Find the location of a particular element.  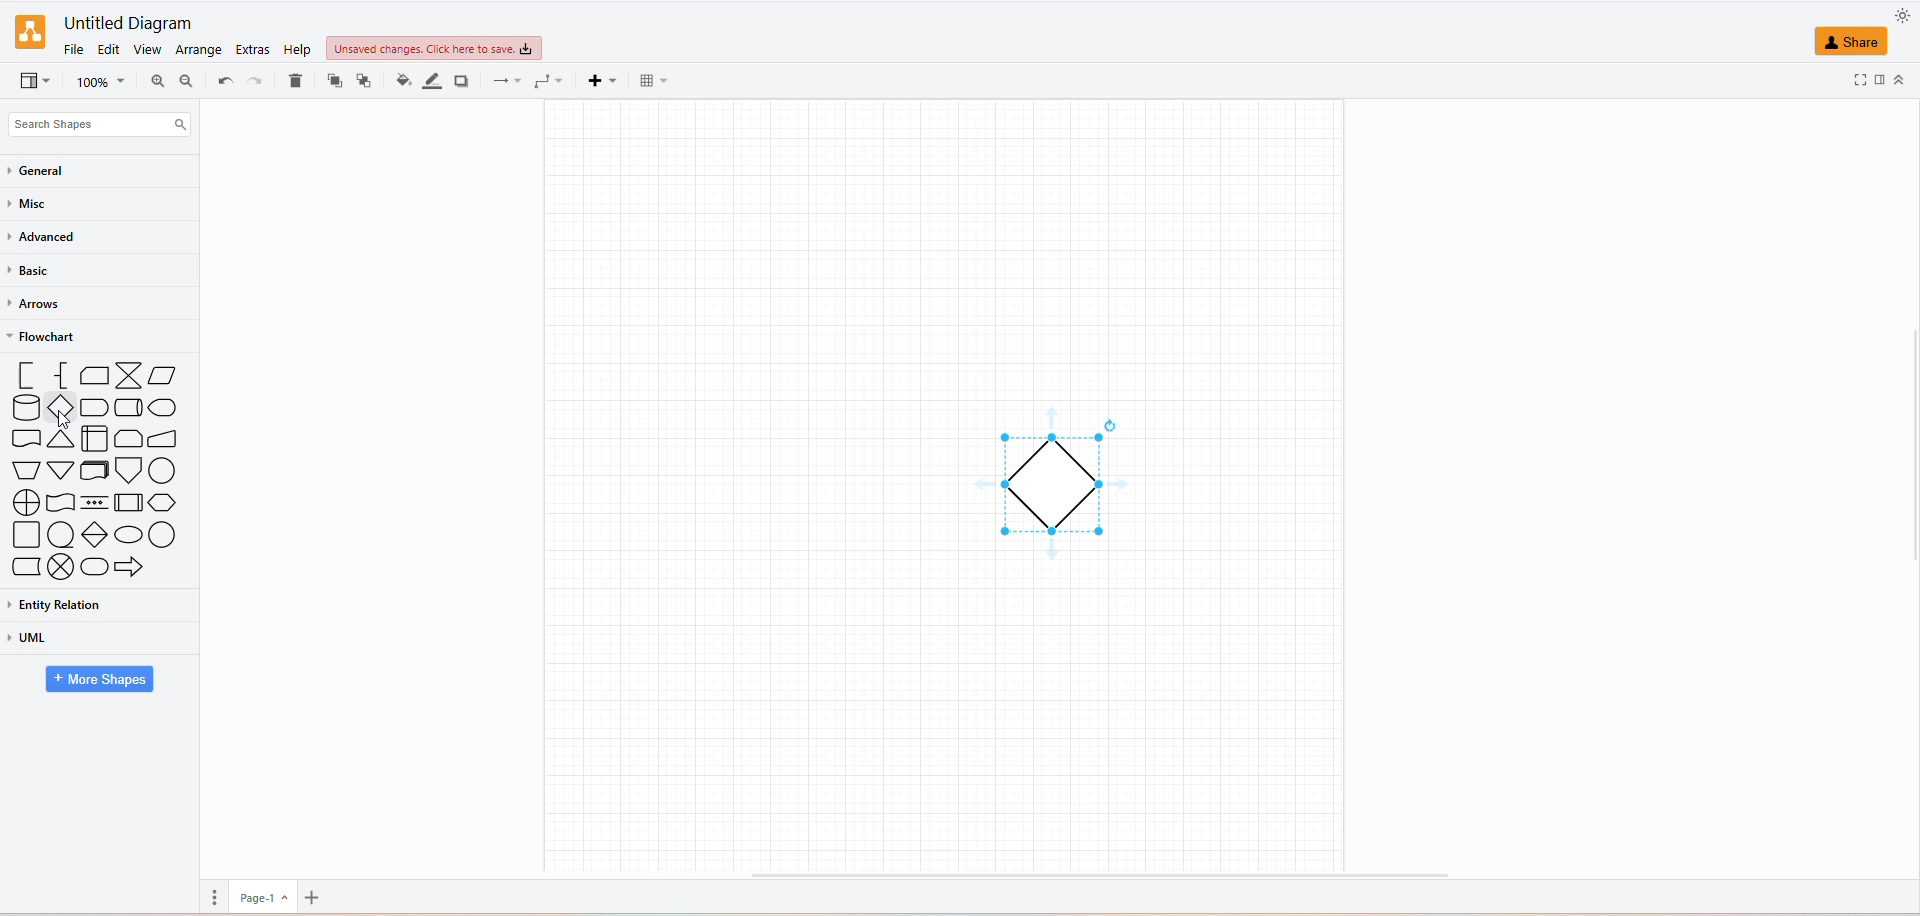

EDIT is located at coordinates (254, 51).